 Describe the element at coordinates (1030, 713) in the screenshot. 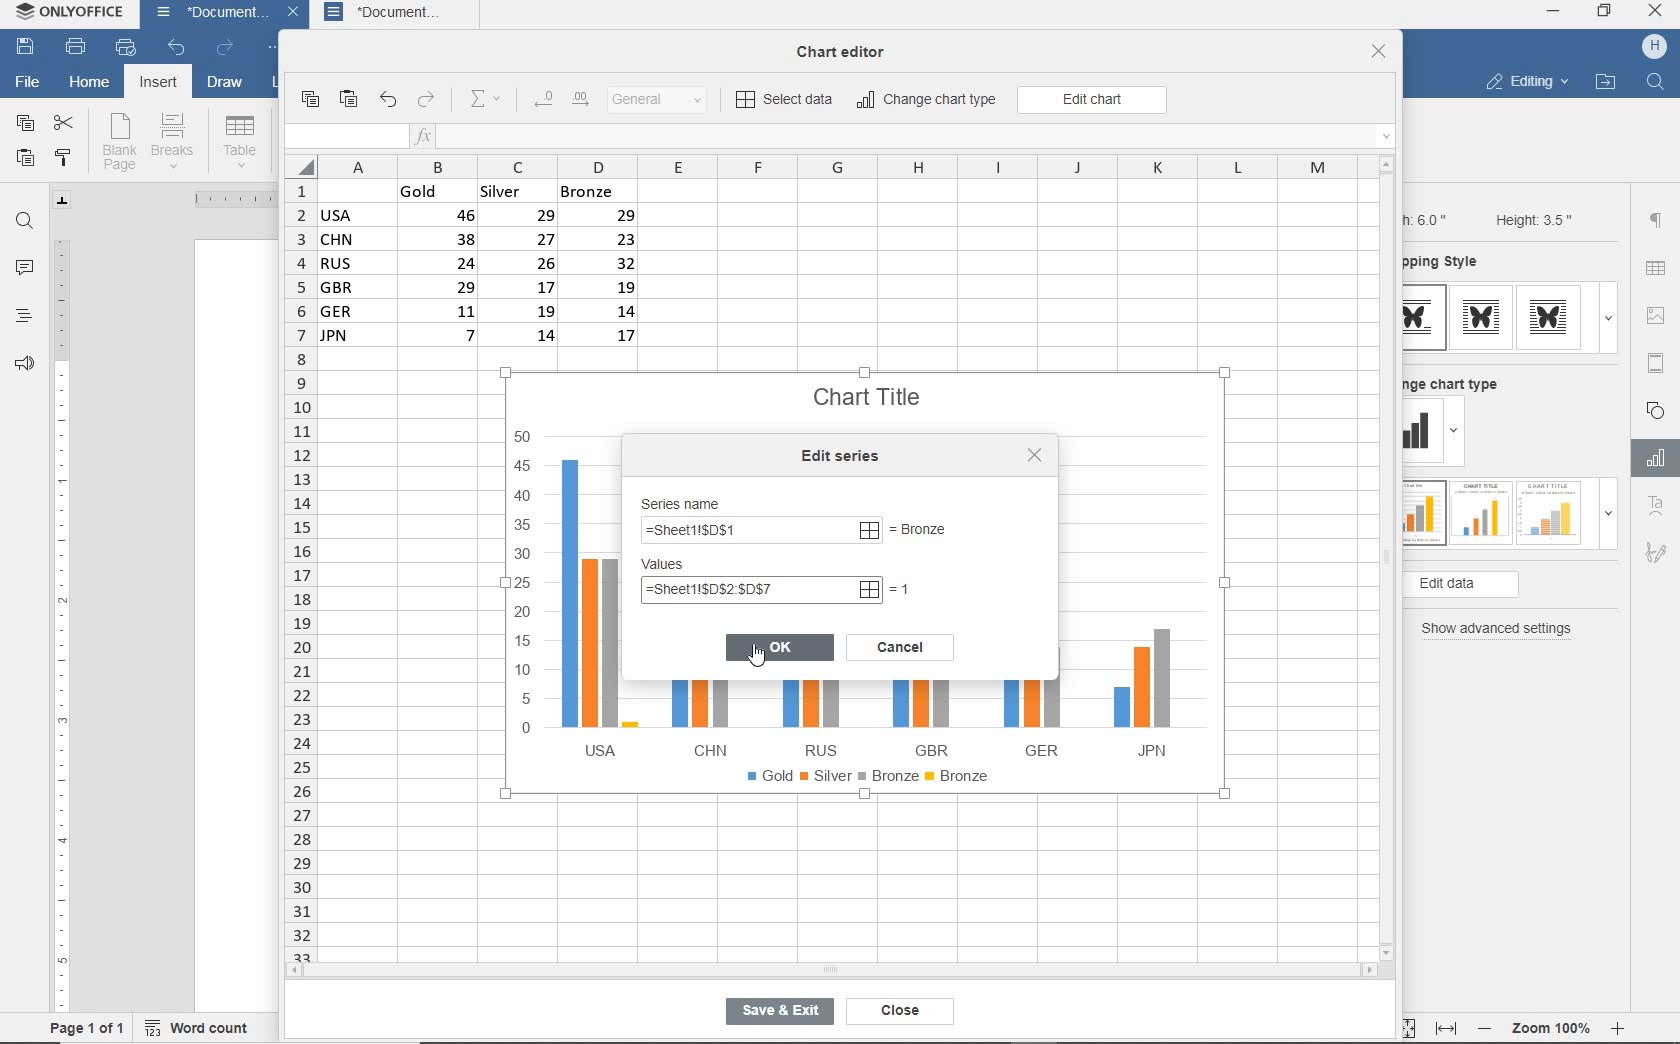

I see `GER` at that location.